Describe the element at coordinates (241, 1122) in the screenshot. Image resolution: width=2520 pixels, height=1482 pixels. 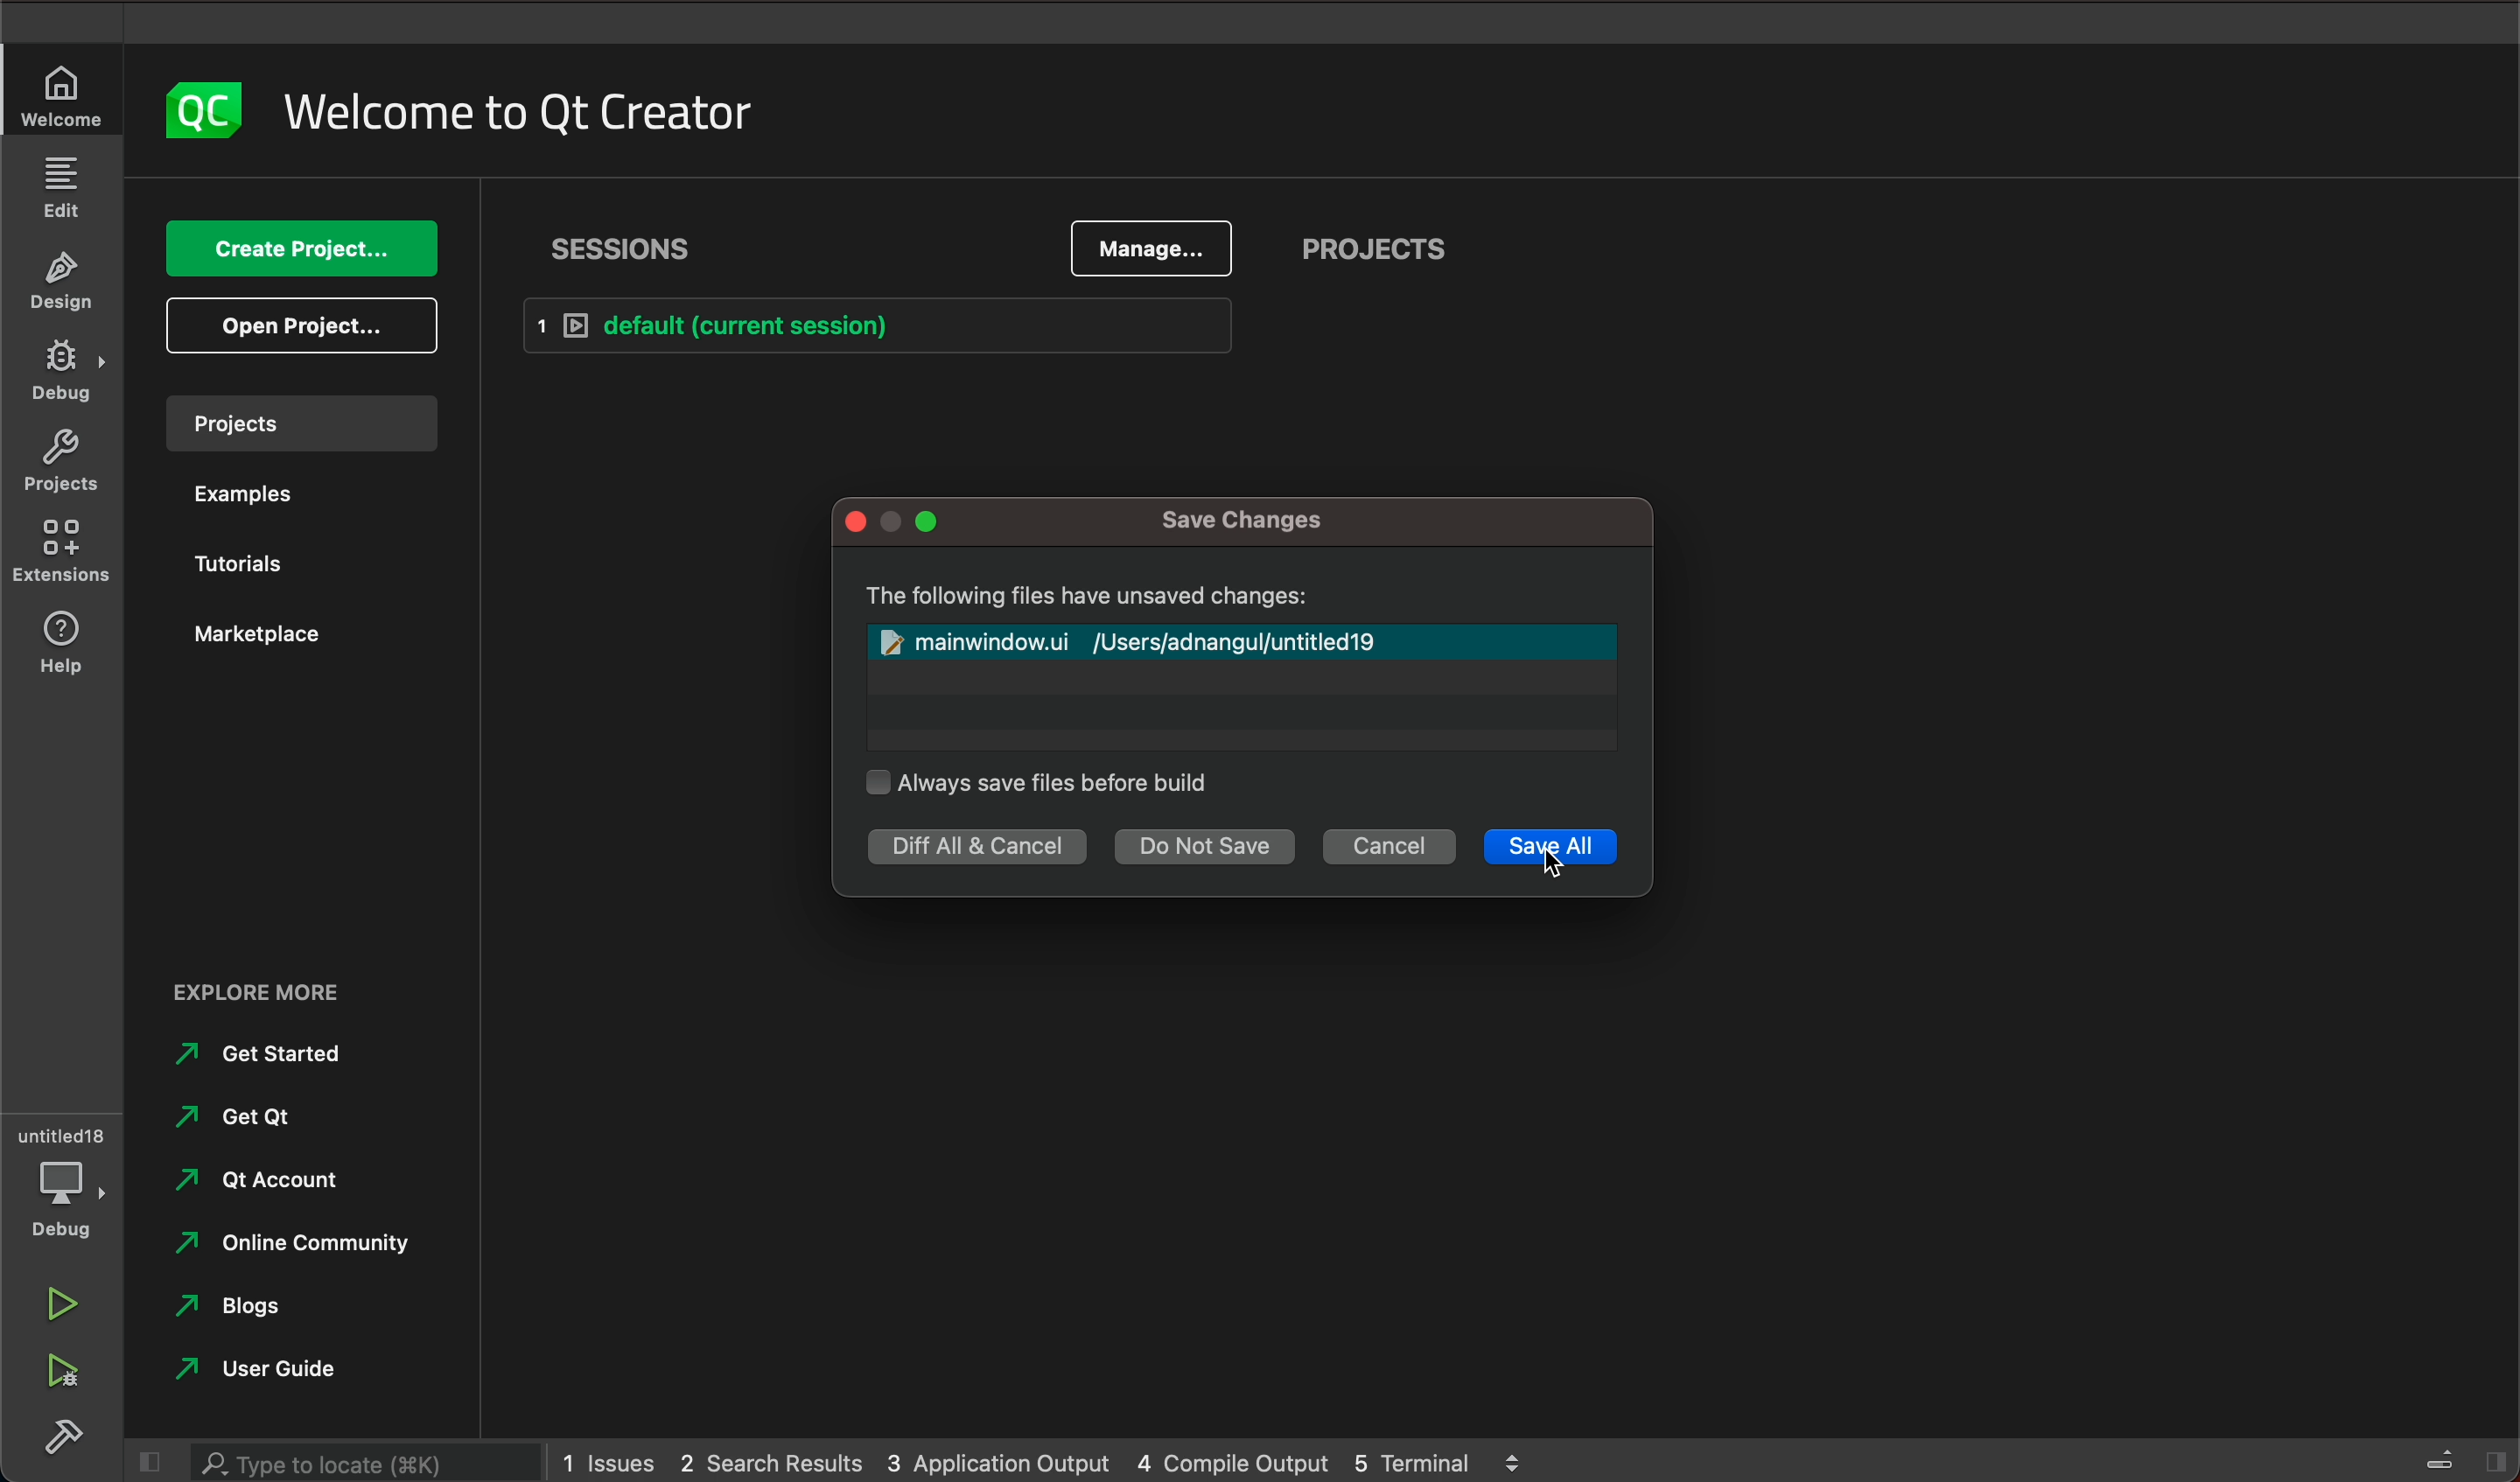
I see `Get Qt` at that location.